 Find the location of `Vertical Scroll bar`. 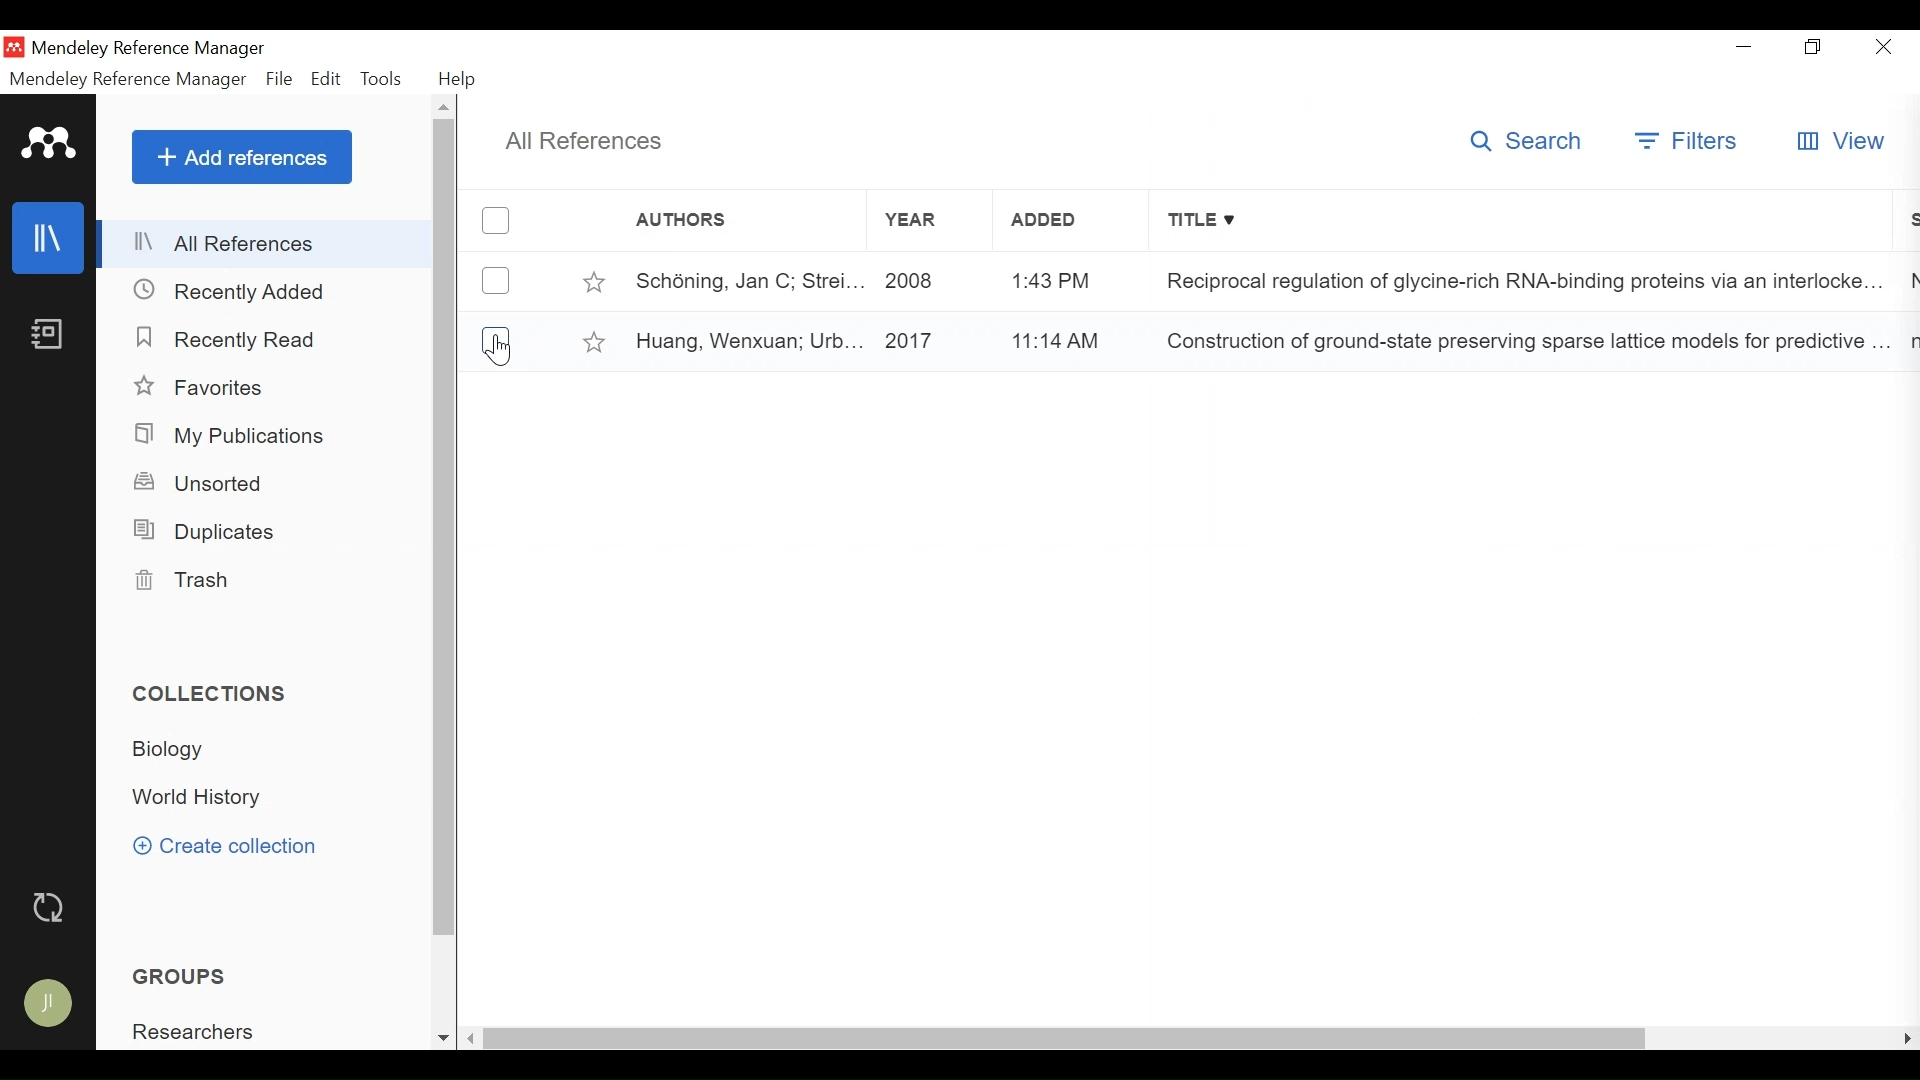

Vertical Scroll bar is located at coordinates (447, 530).